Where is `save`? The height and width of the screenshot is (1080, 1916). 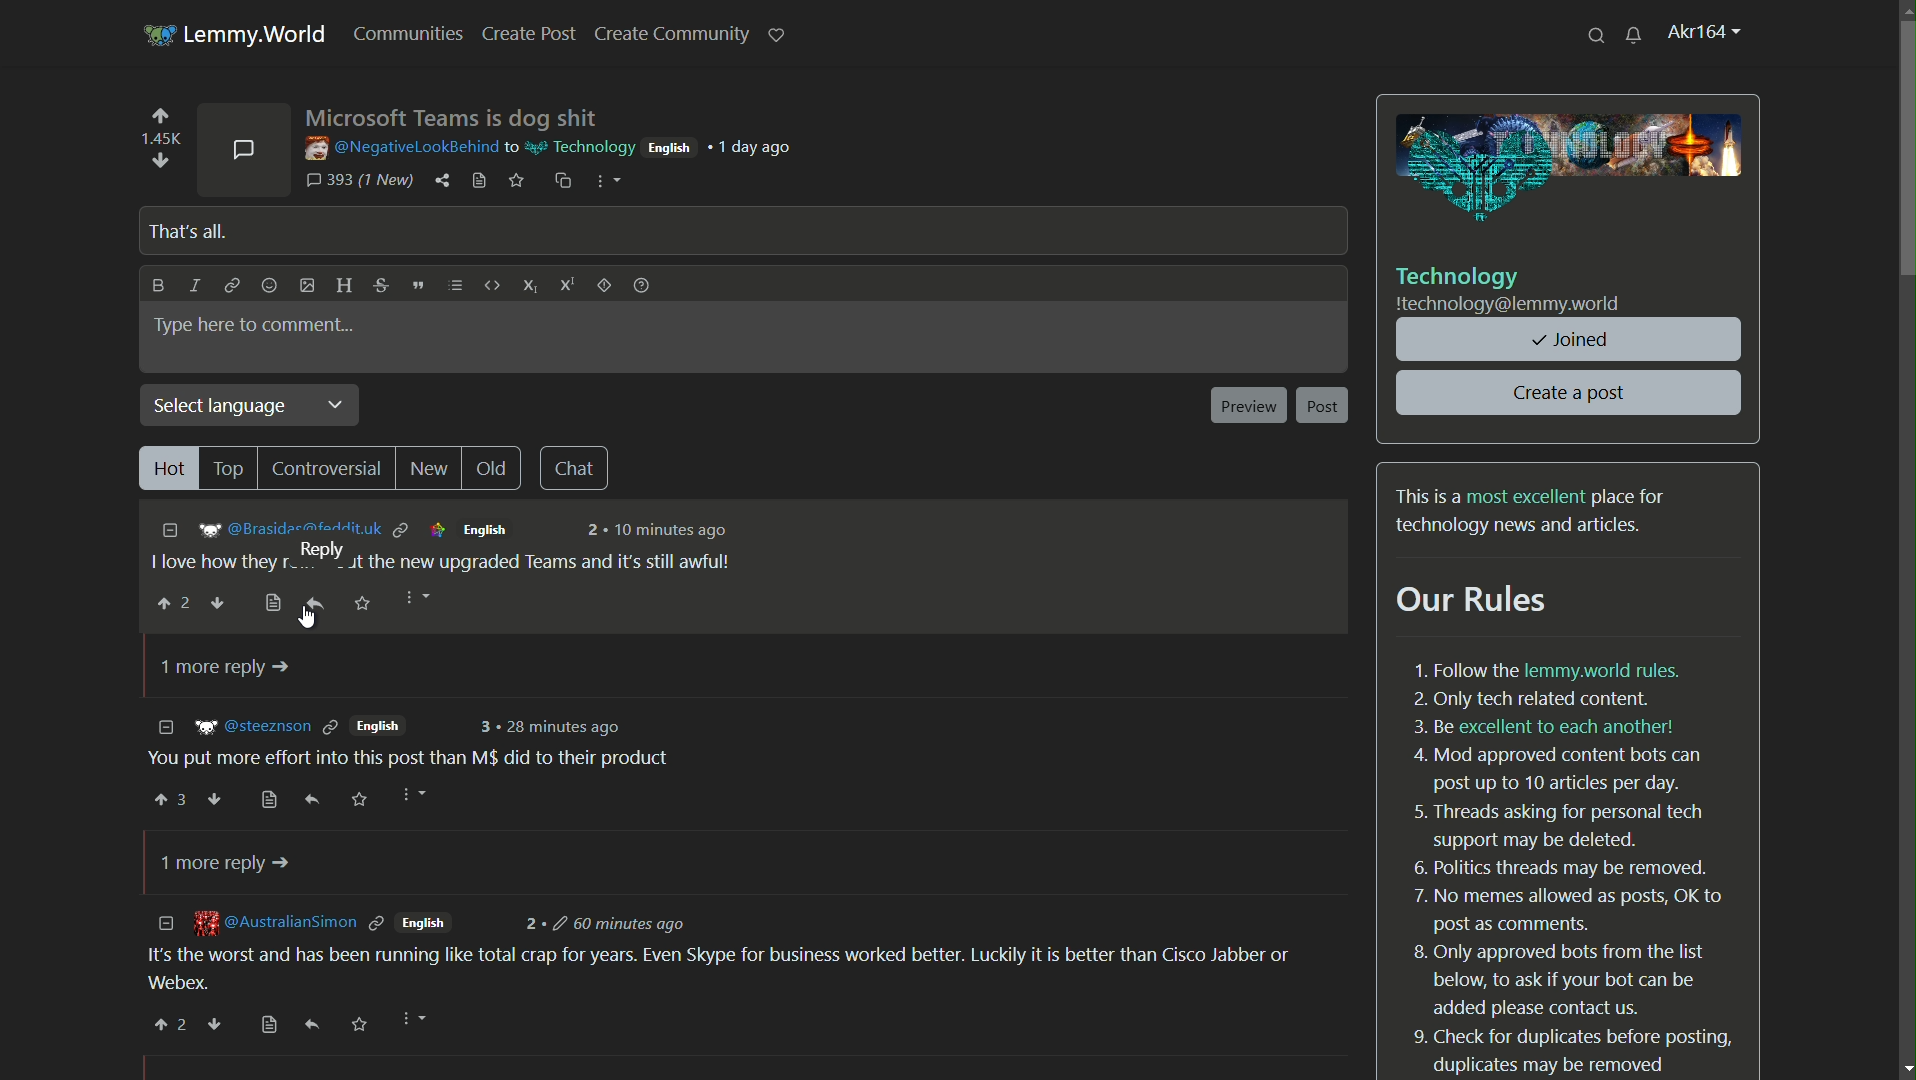
save is located at coordinates (518, 182).